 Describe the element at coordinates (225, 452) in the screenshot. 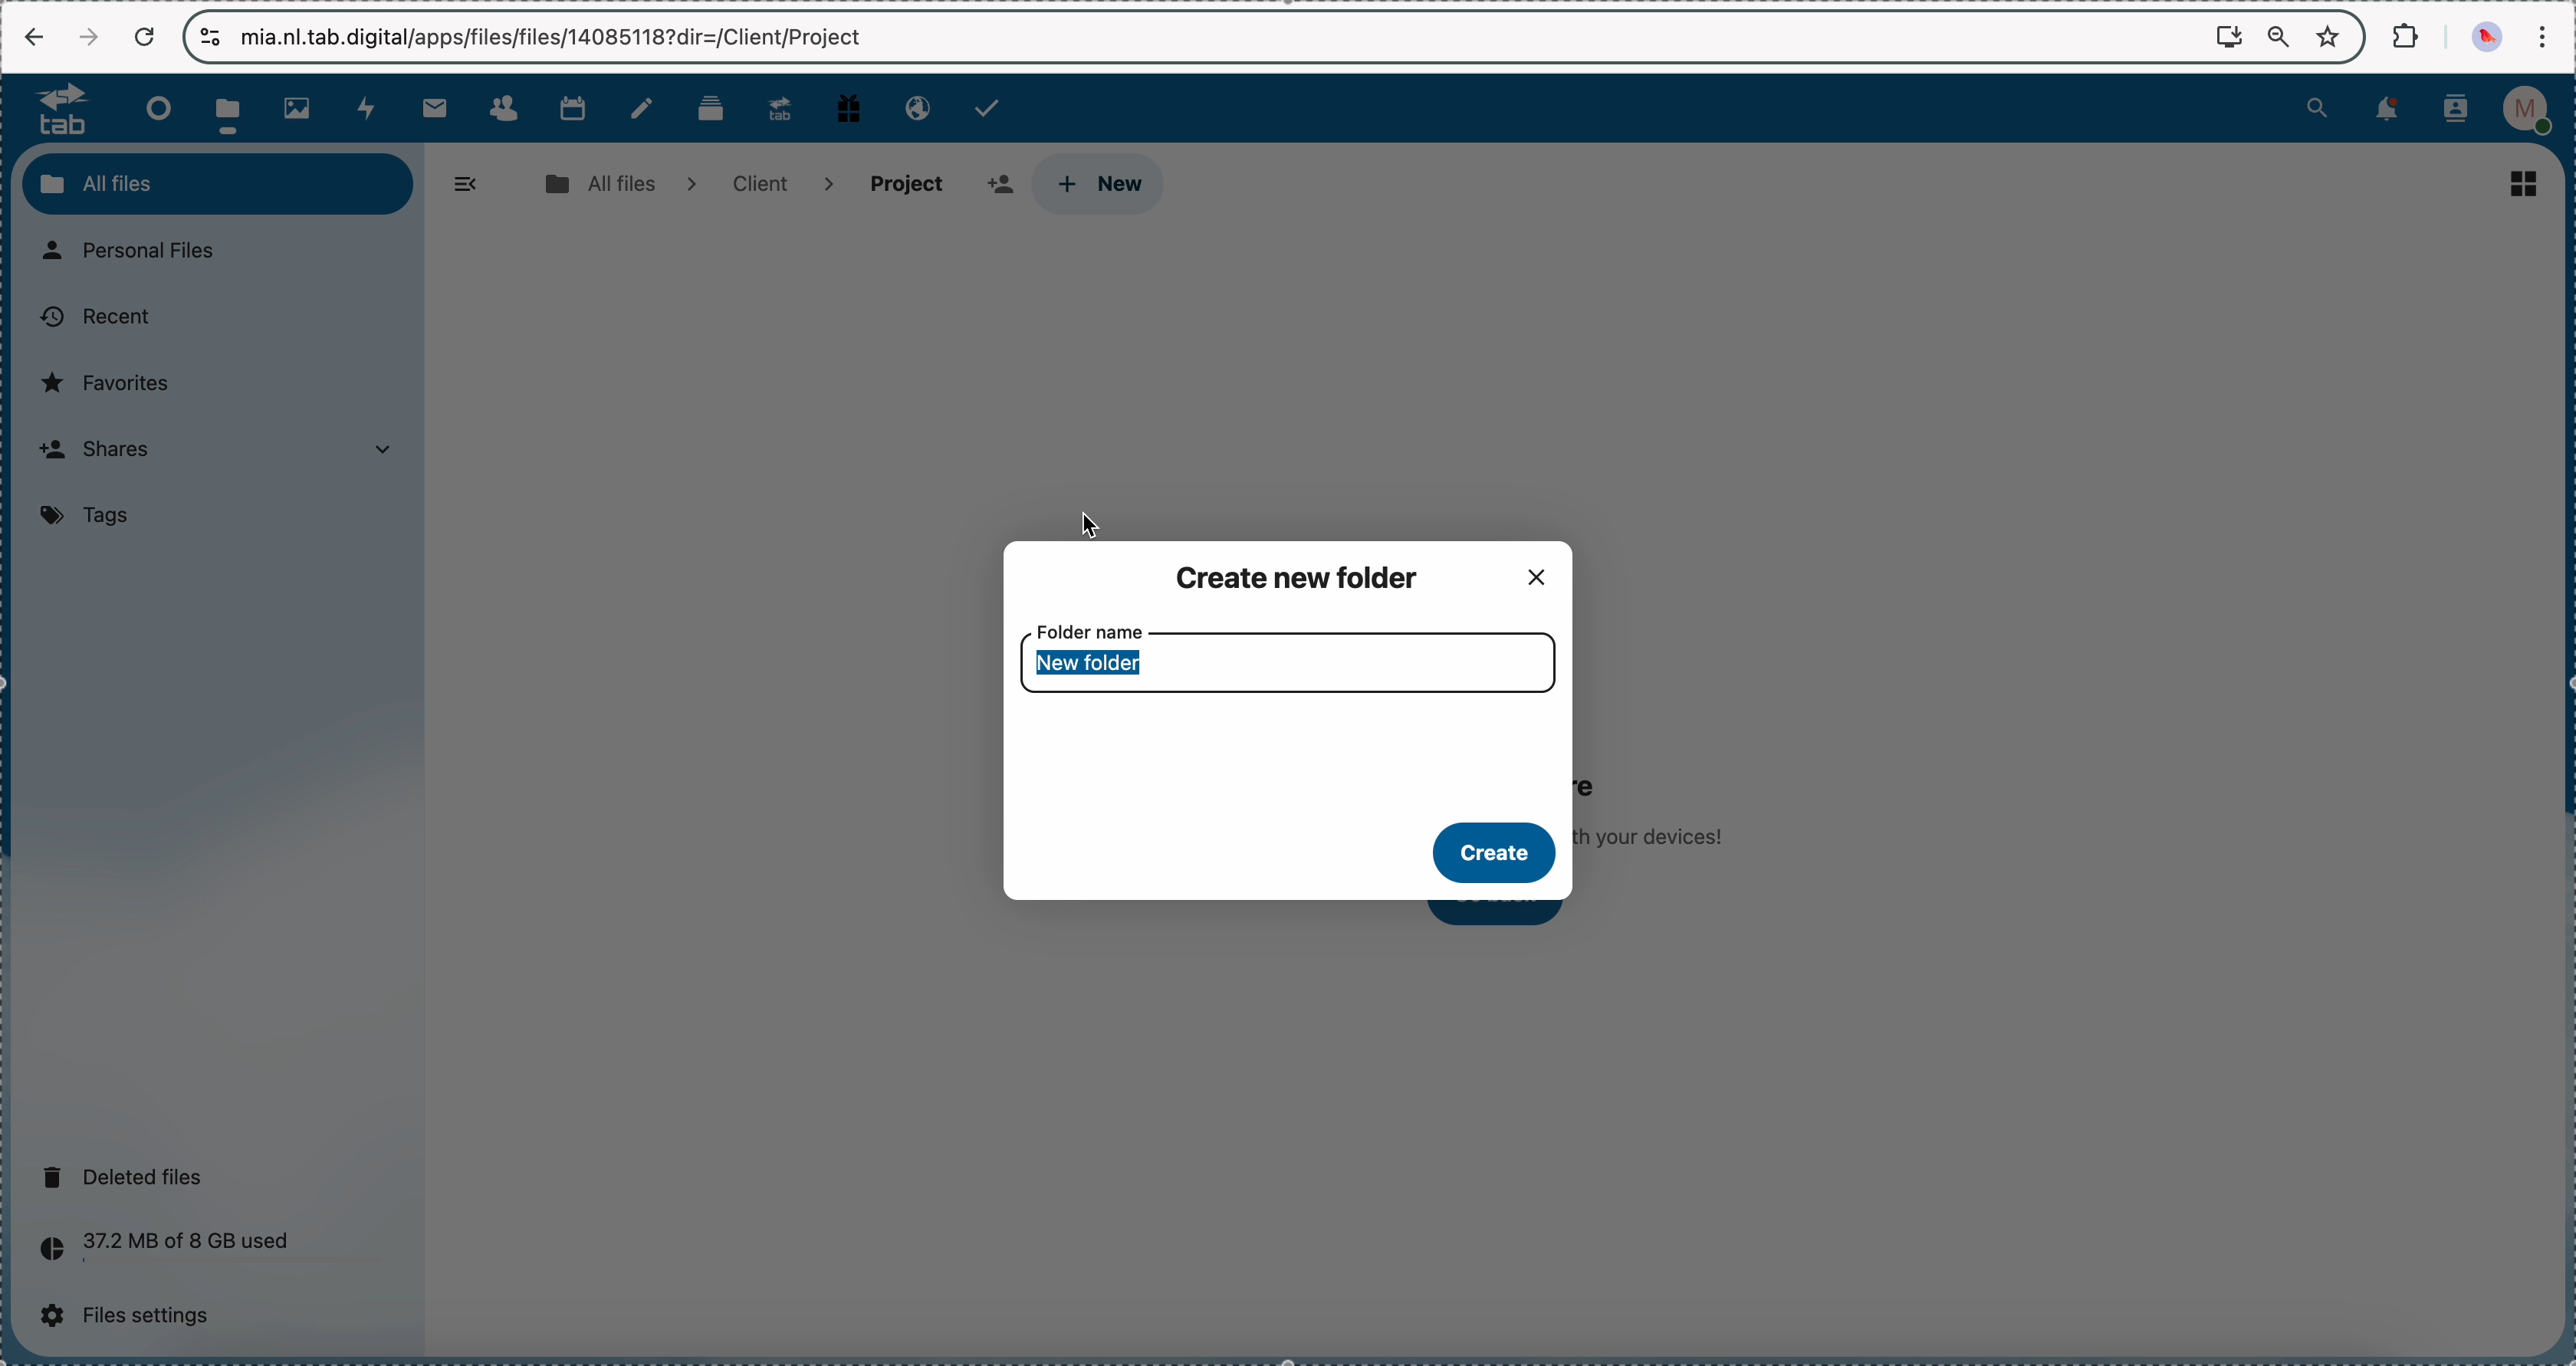

I see `shares` at that location.